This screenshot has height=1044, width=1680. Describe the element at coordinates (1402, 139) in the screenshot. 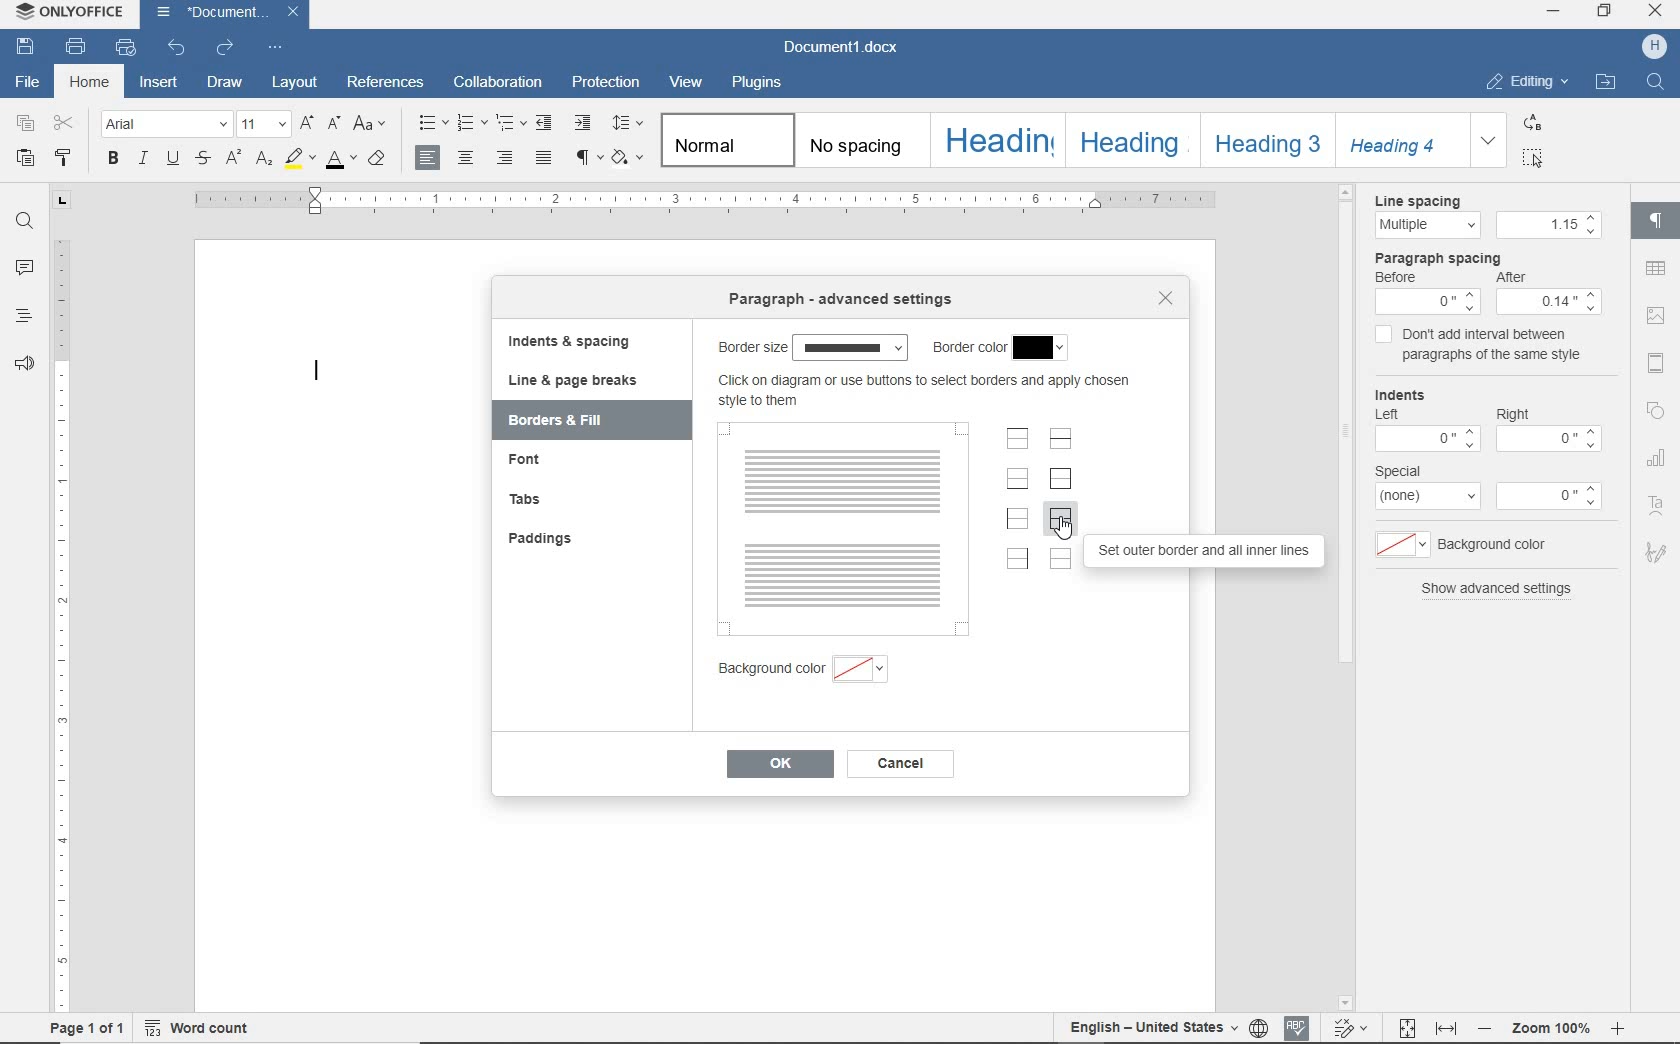

I see `Heading 4` at that location.